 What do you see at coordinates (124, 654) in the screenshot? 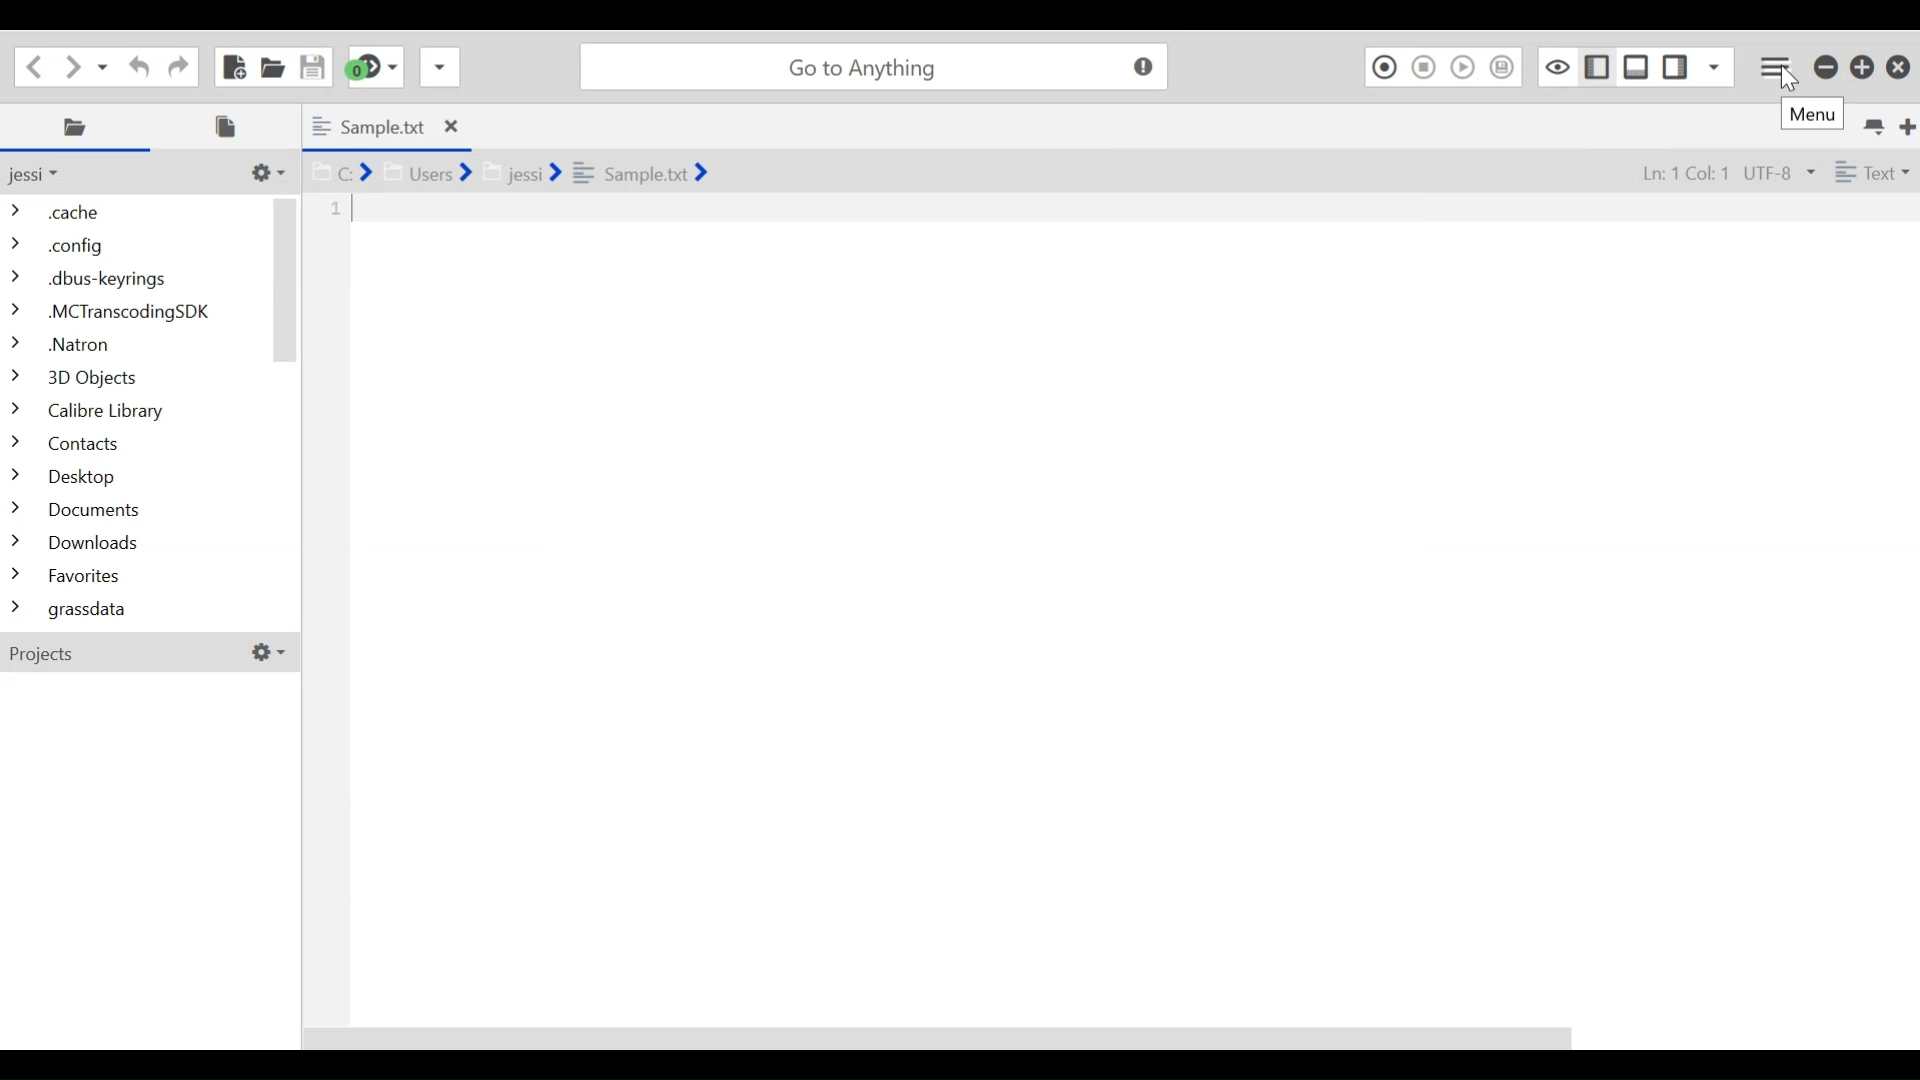
I see `Projects` at bounding box center [124, 654].